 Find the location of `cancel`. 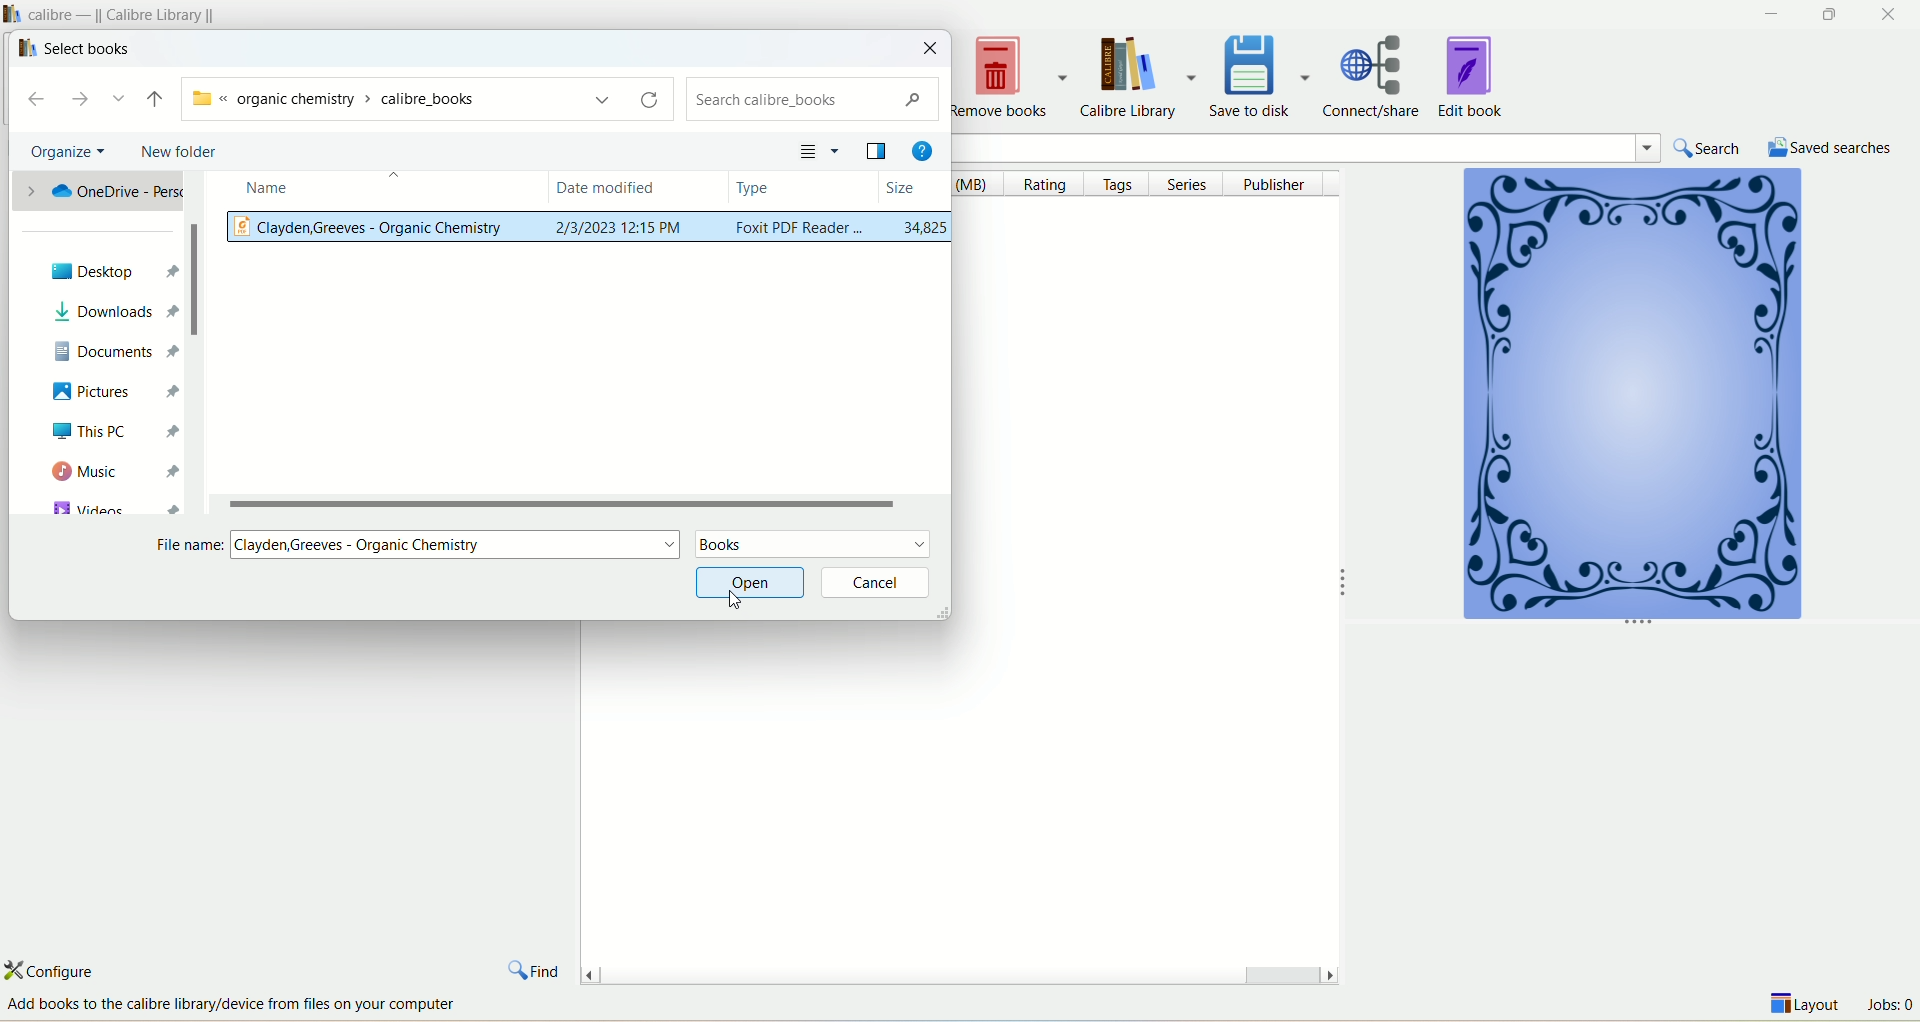

cancel is located at coordinates (877, 583).